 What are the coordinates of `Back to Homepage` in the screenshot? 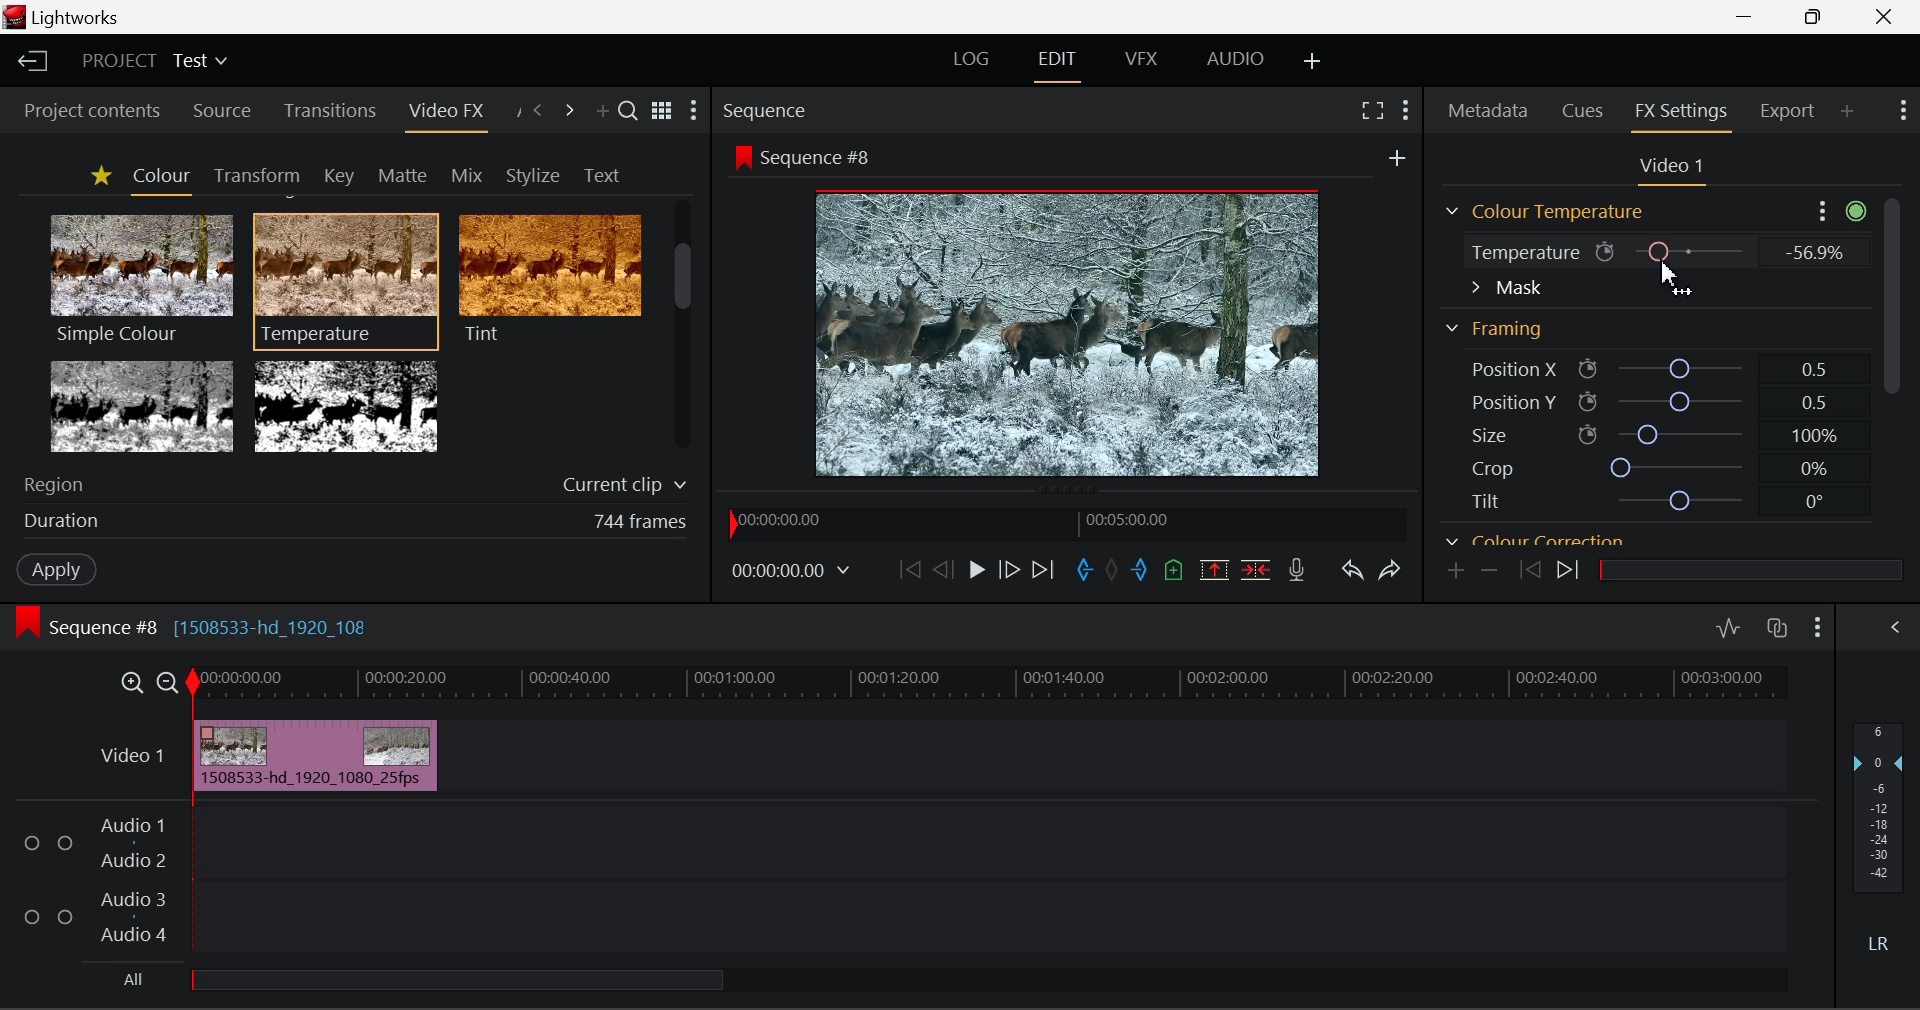 It's located at (31, 58).